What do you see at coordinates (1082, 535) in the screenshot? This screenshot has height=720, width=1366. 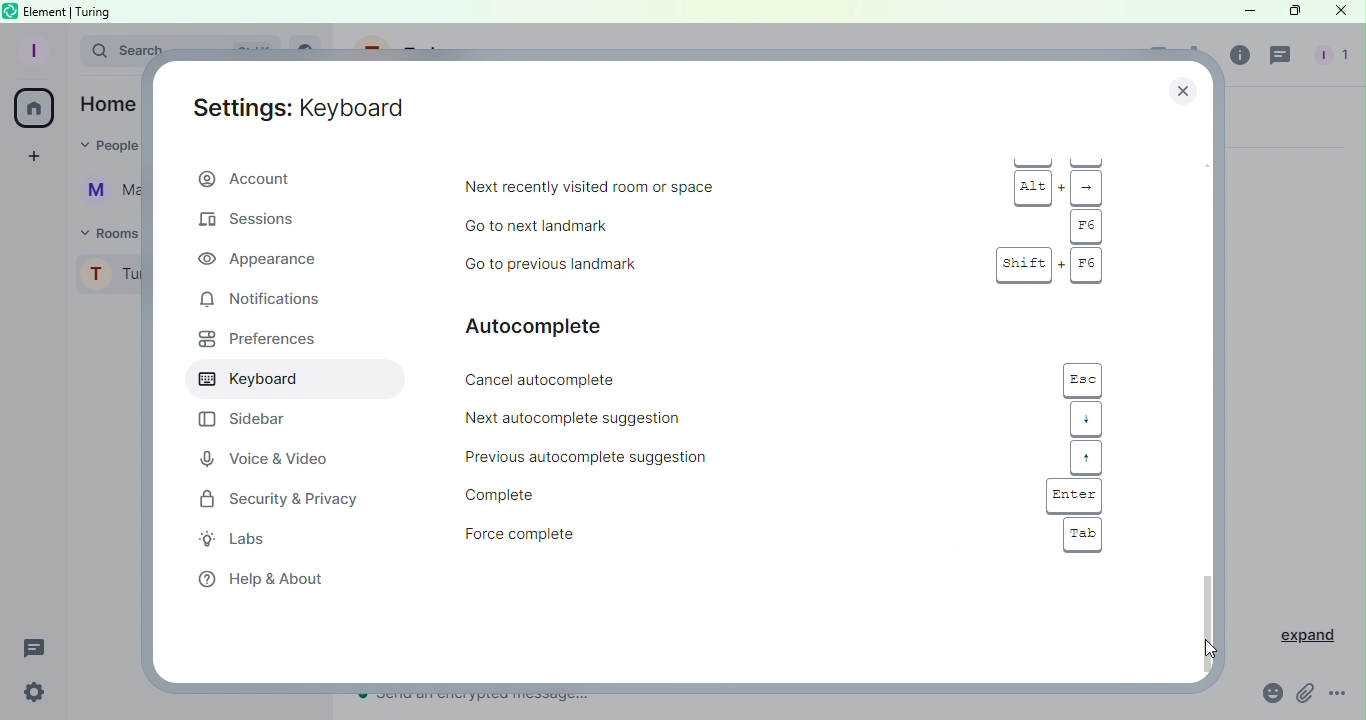 I see `TAB` at bounding box center [1082, 535].